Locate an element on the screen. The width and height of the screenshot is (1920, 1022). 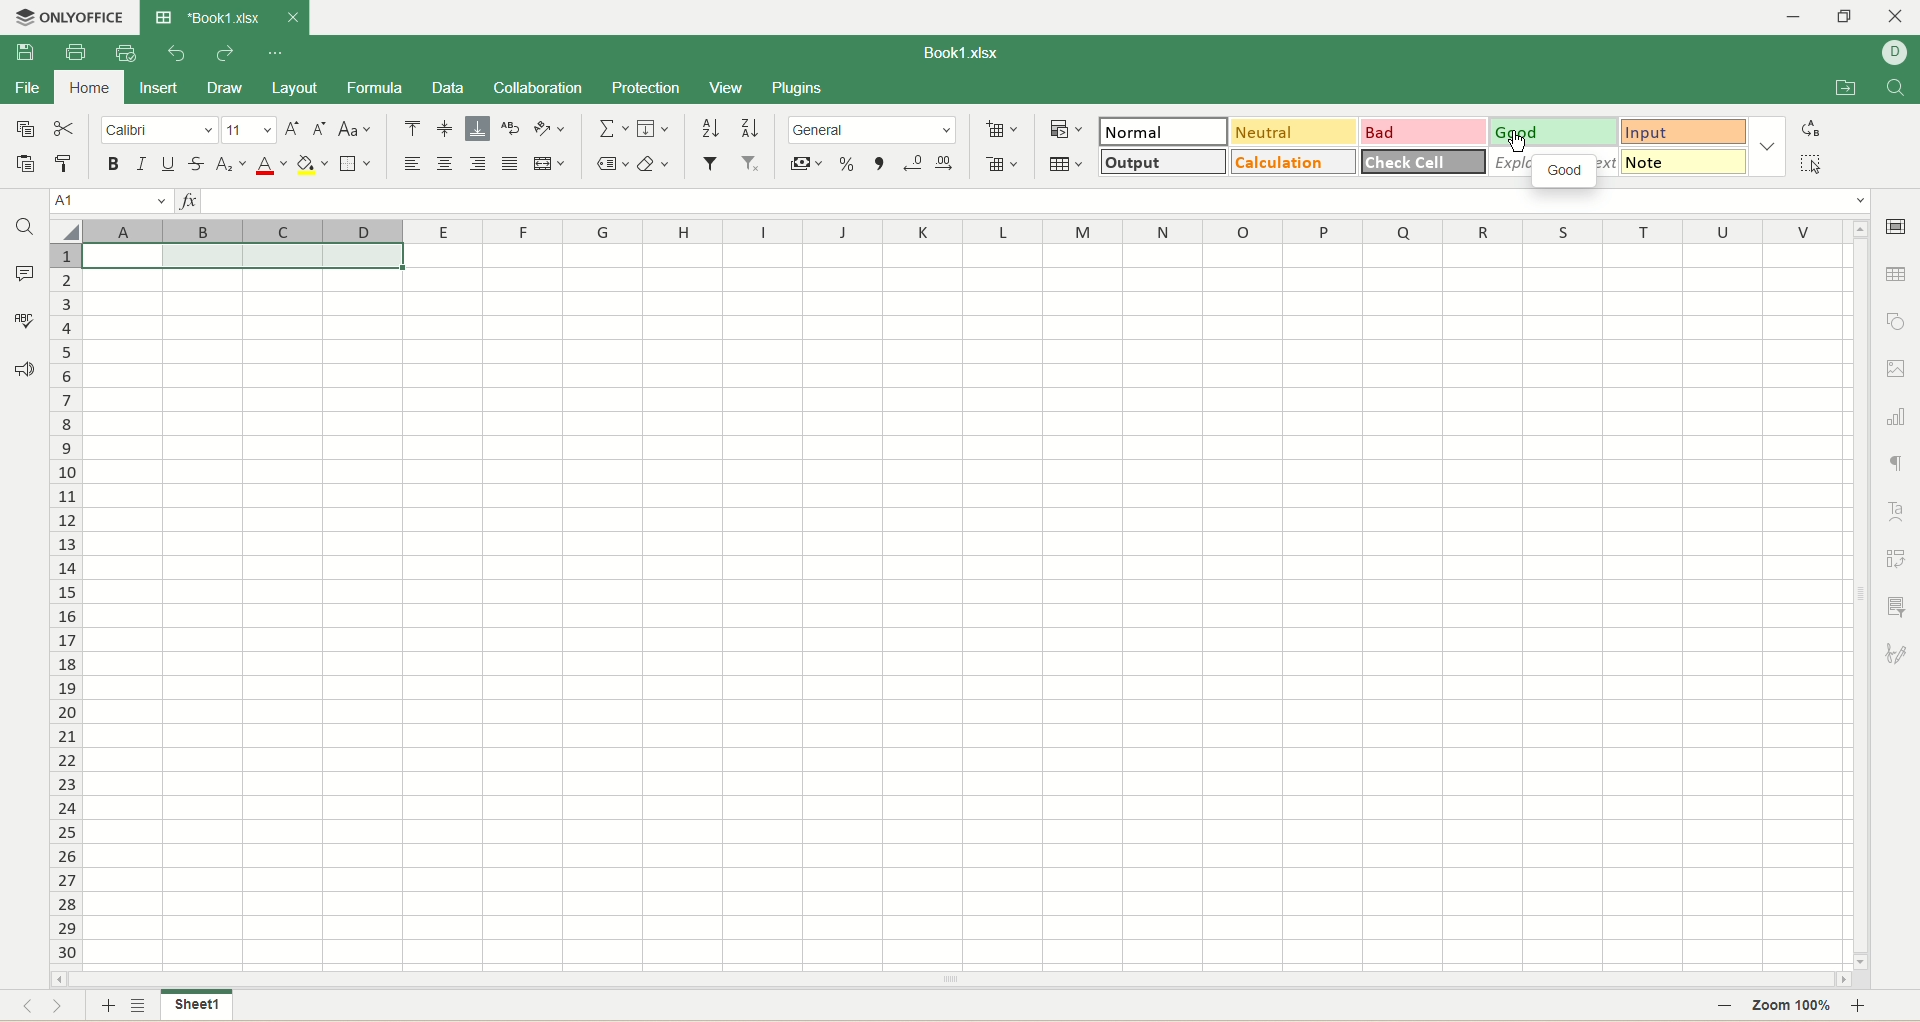
font size is located at coordinates (249, 130).